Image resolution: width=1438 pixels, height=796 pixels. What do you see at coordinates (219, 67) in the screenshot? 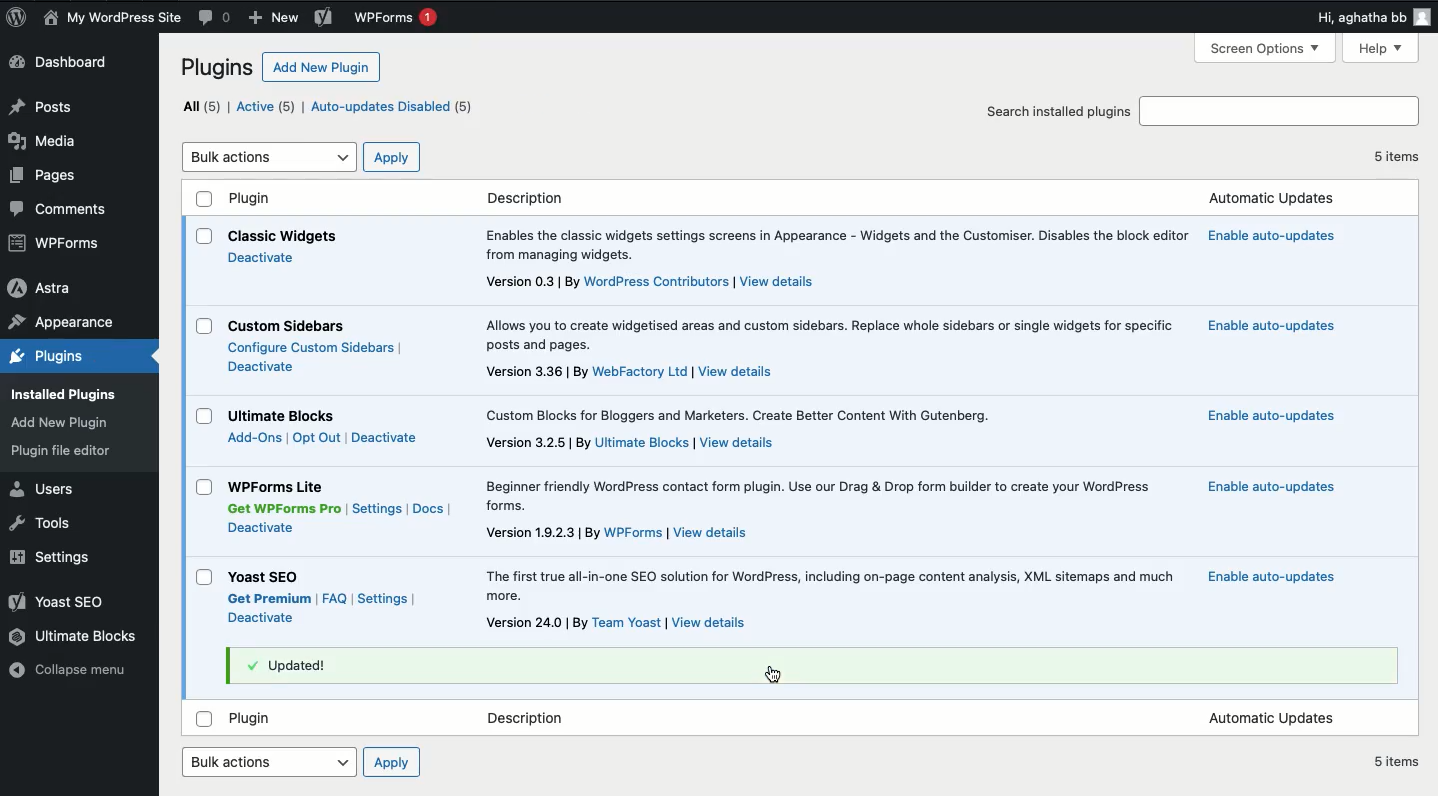
I see `Plugins` at bounding box center [219, 67].